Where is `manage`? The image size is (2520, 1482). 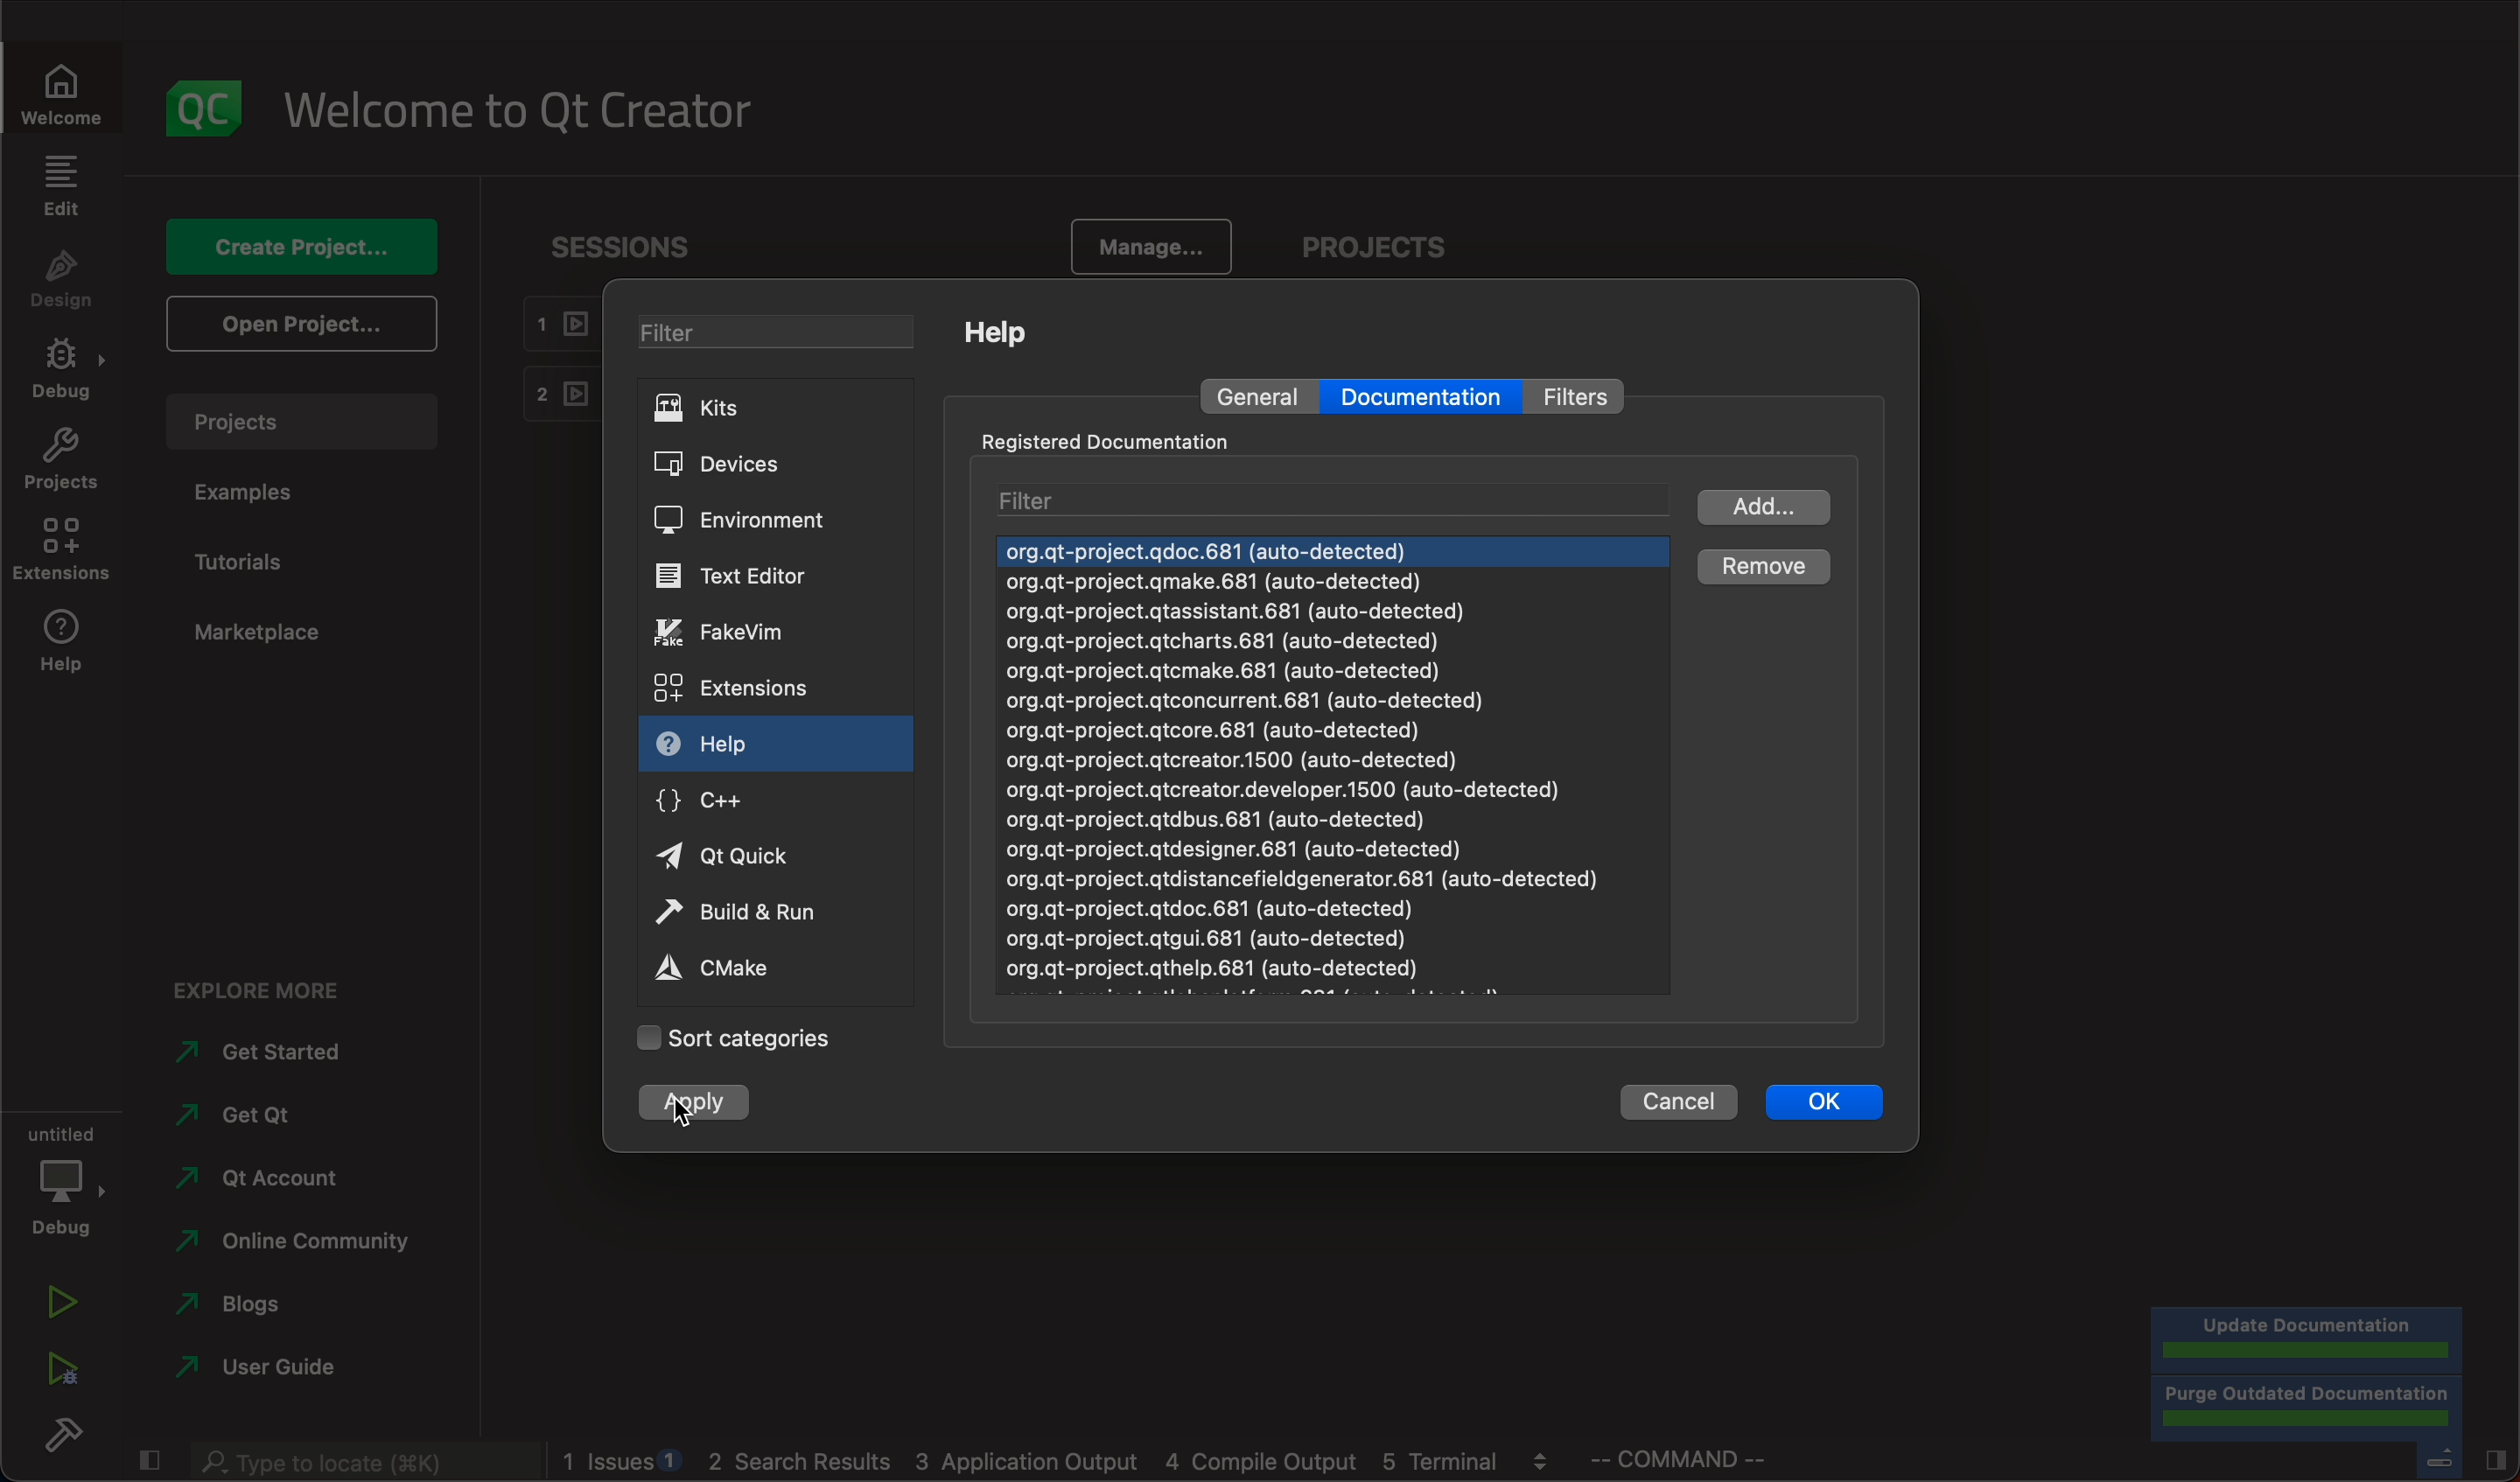 manage is located at coordinates (1160, 249).